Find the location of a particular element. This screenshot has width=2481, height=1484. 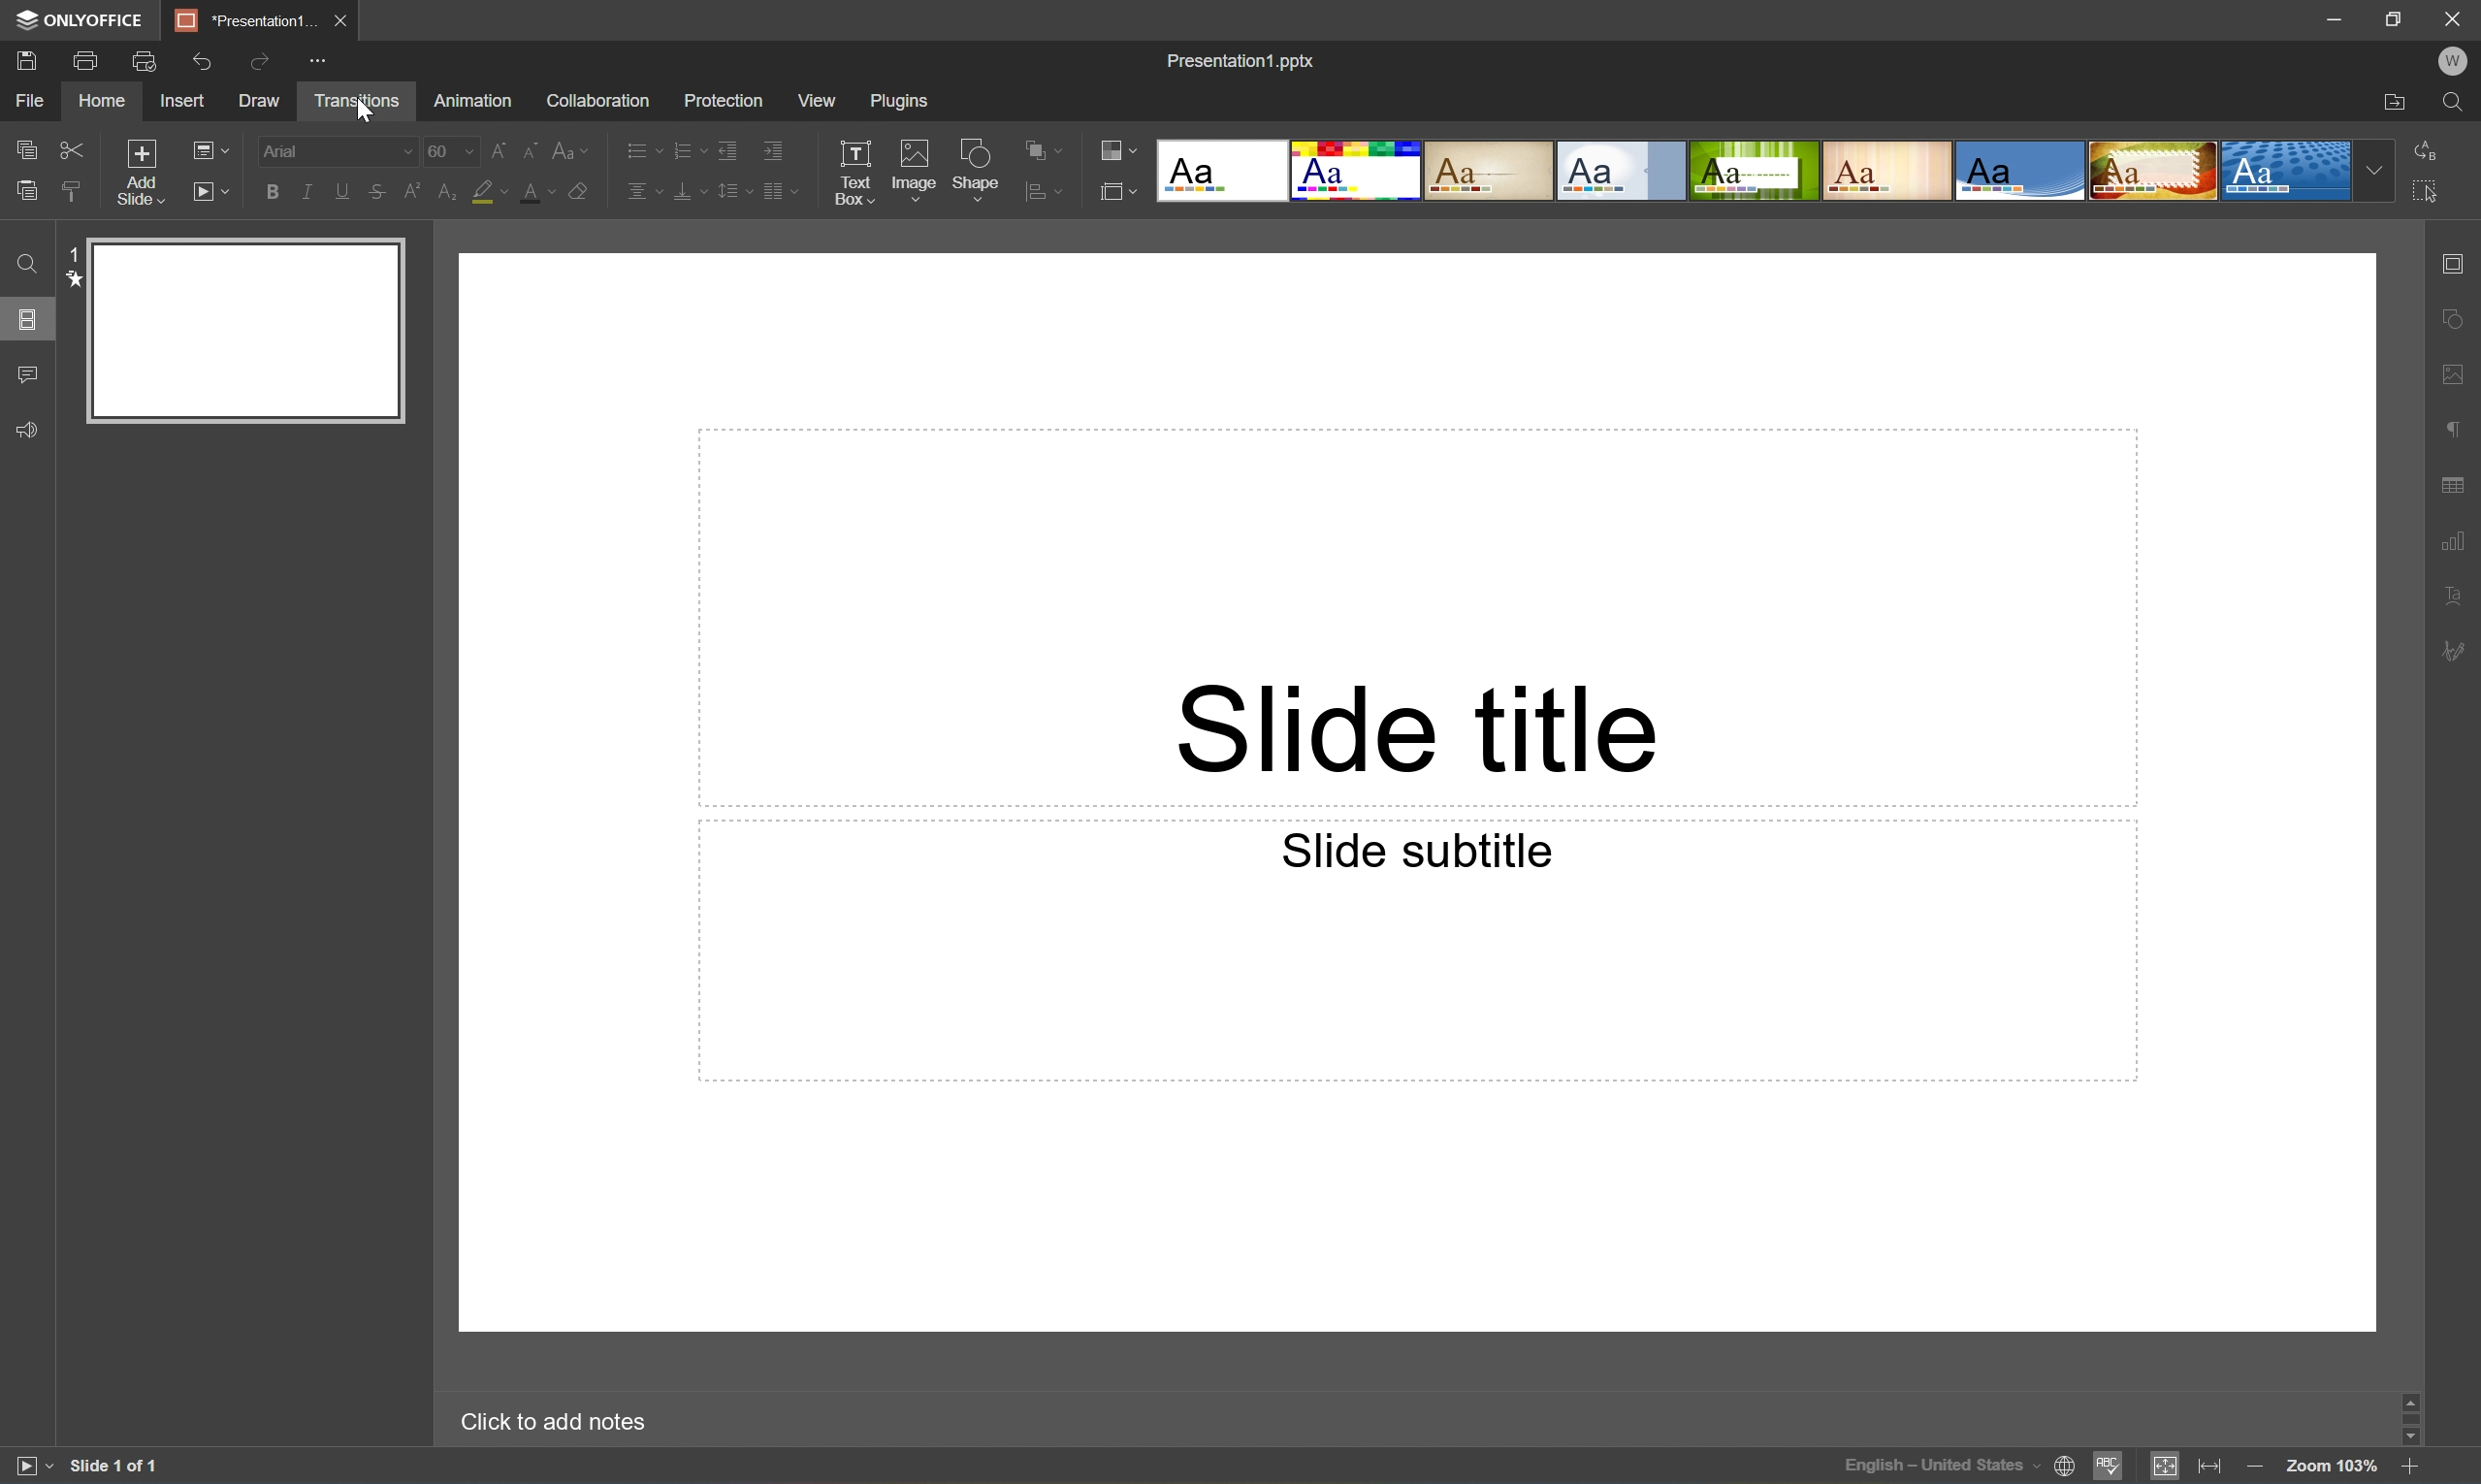

Transitions is located at coordinates (357, 102).